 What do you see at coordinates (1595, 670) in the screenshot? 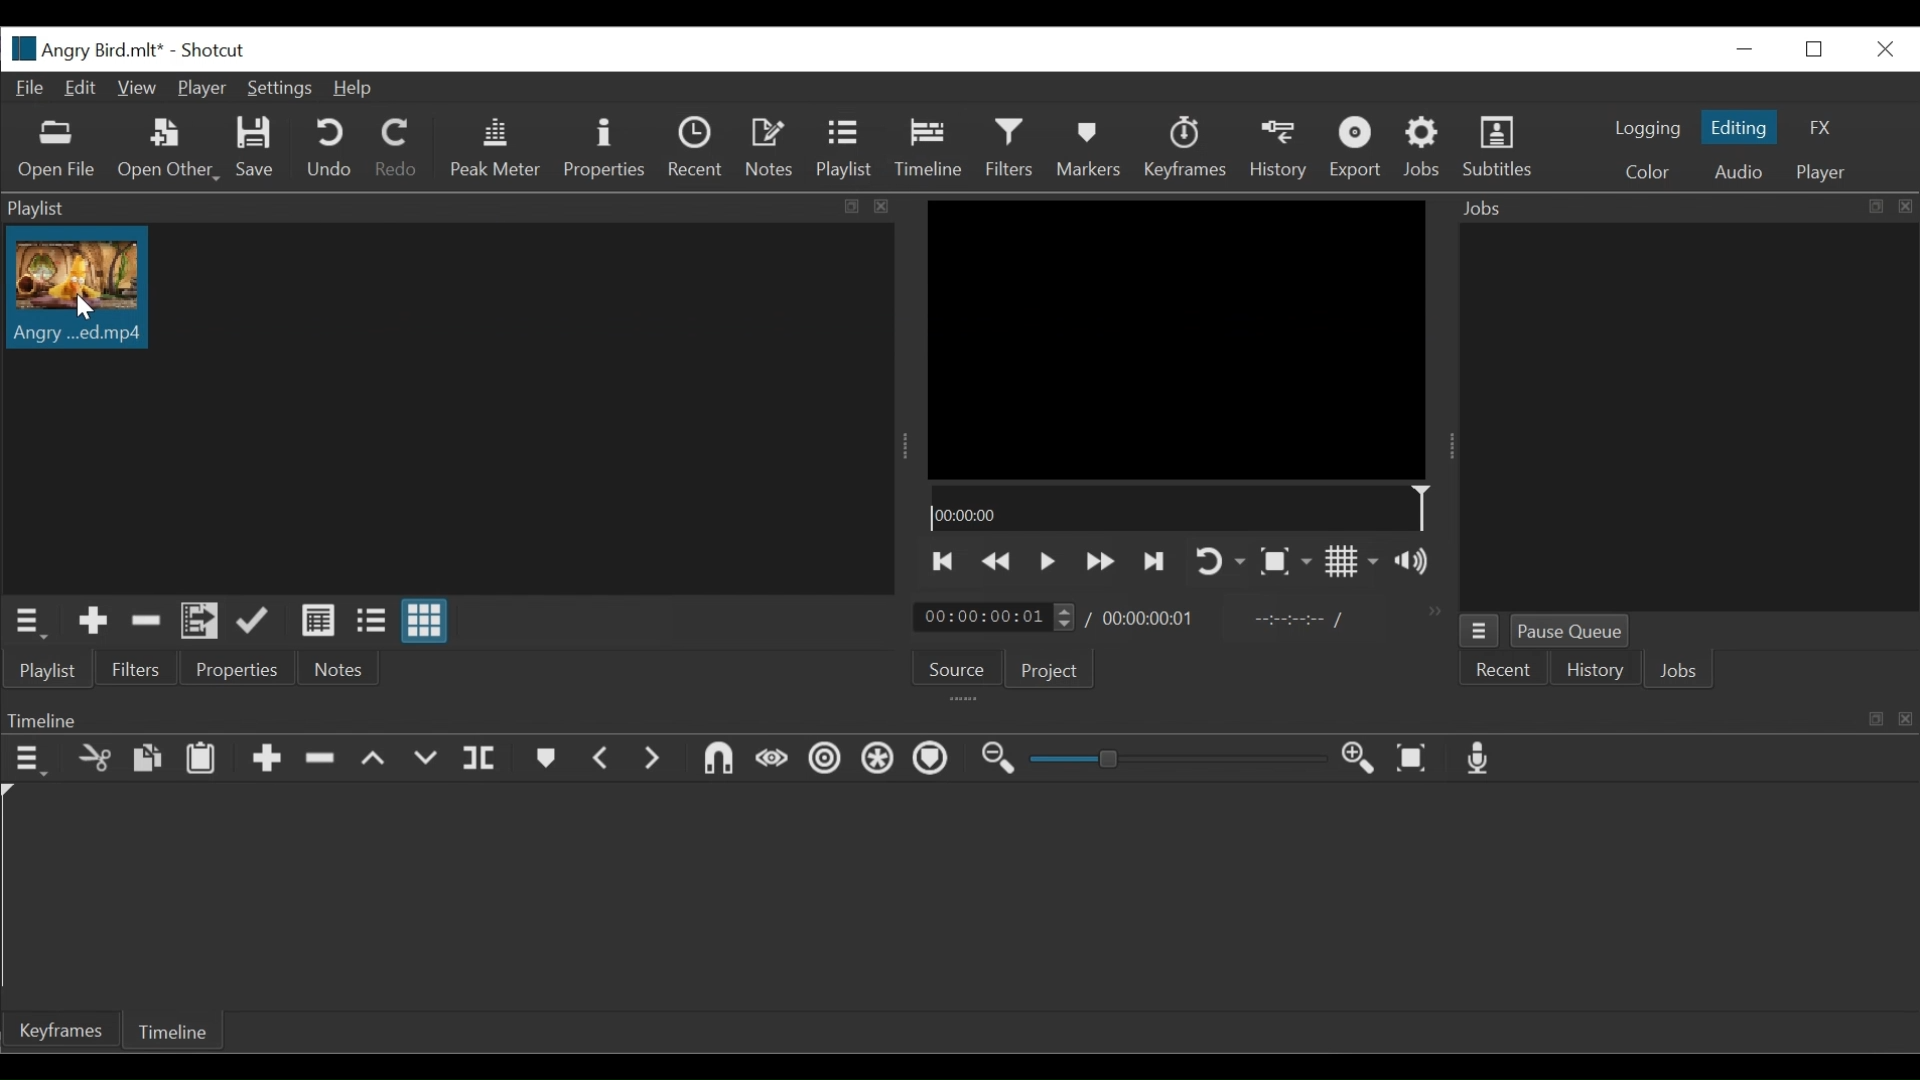
I see `History` at bounding box center [1595, 670].